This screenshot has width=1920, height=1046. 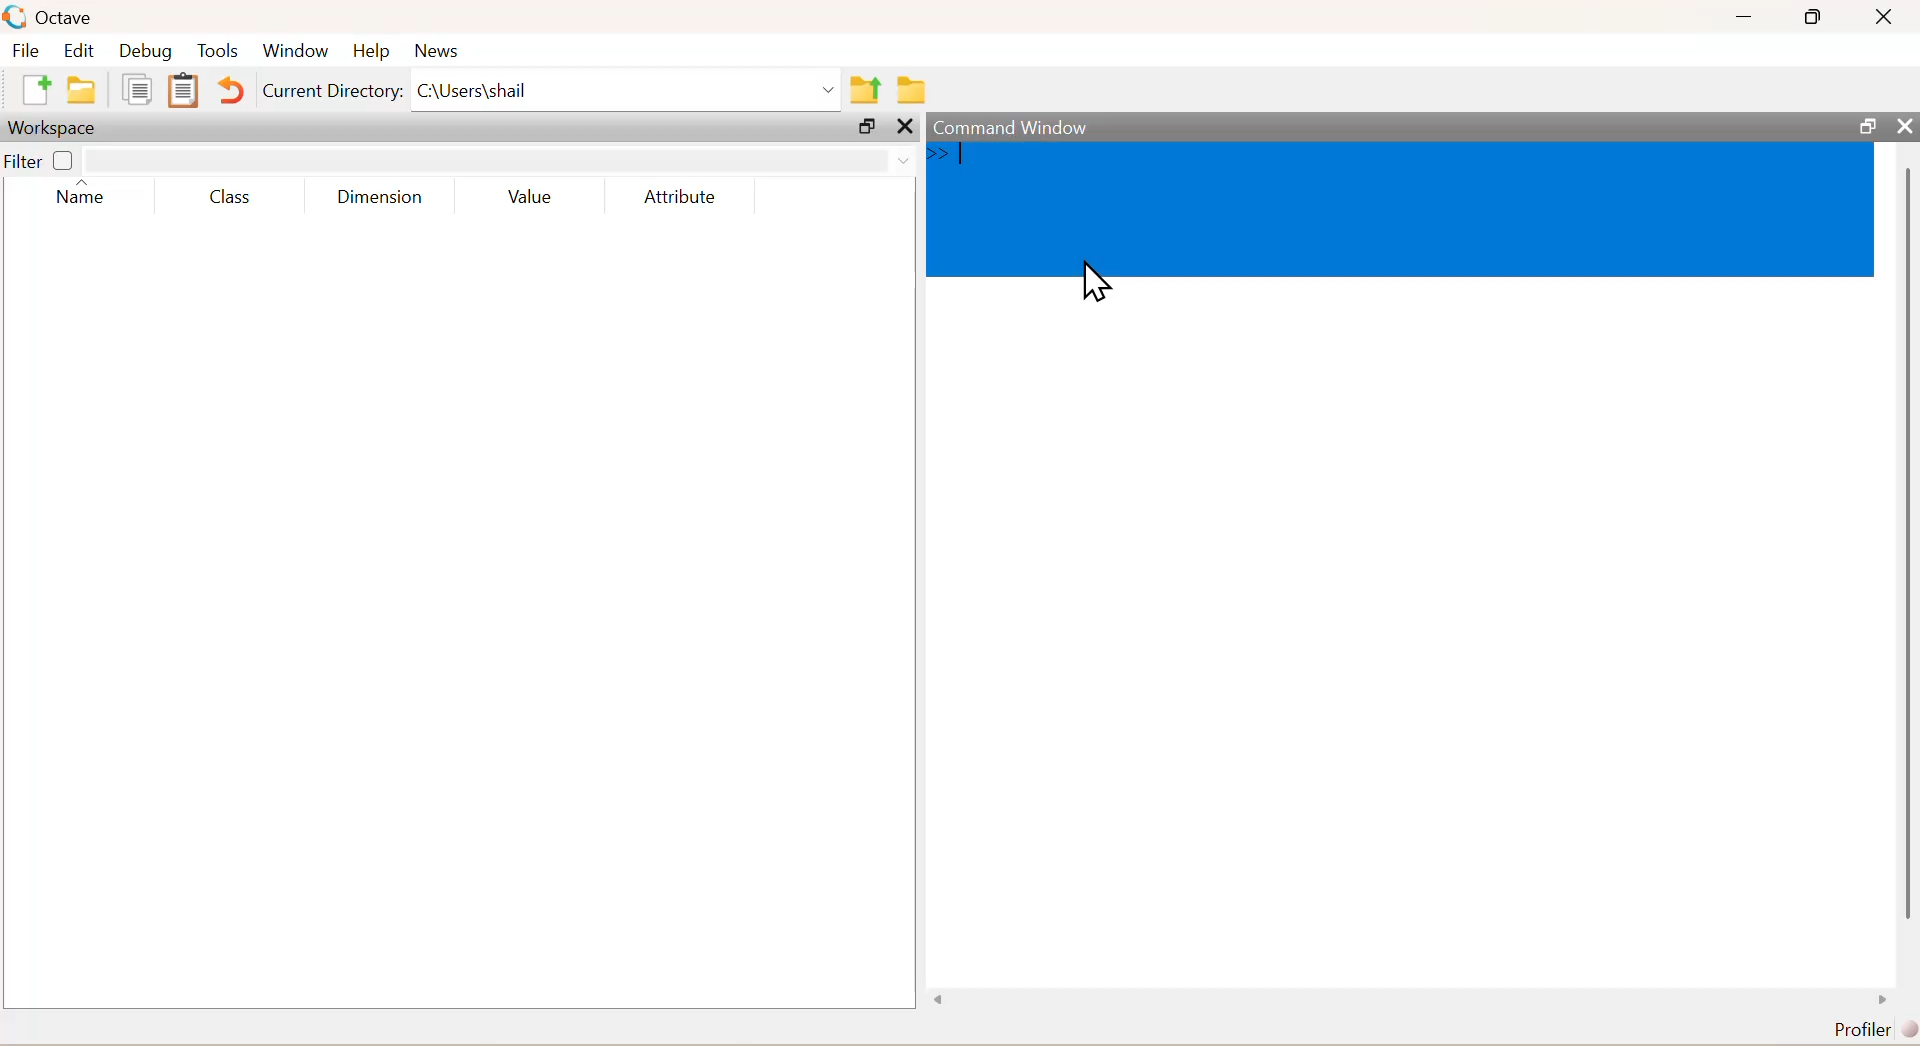 What do you see at coordinates (1876, 1030) in the screenshot?
I see `Profiler` at bounding box center [1876, 1030].